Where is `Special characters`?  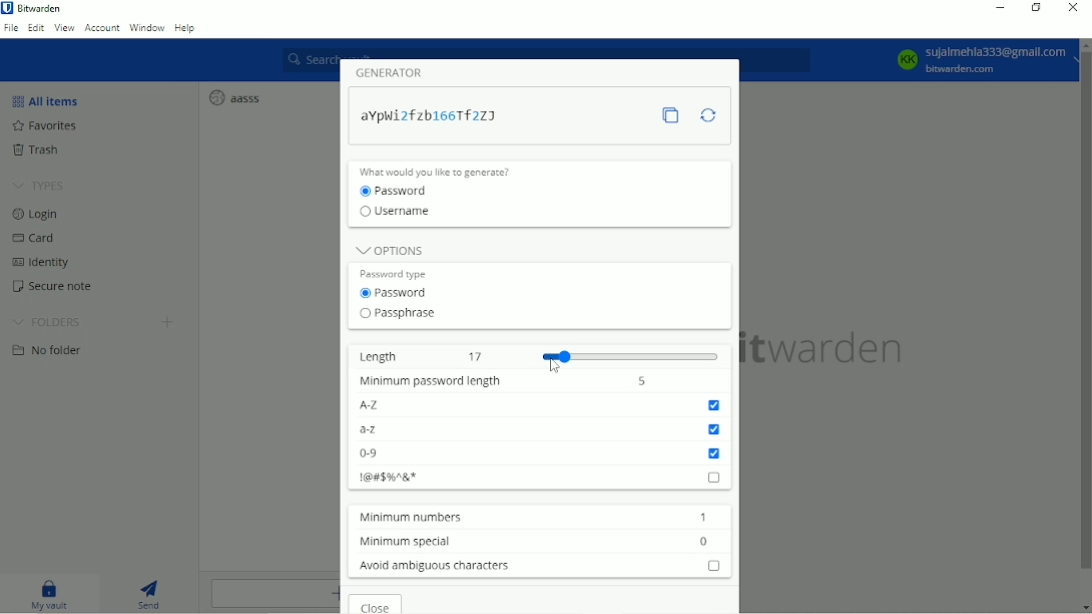
Special characters is located at coordinates (541, 476).